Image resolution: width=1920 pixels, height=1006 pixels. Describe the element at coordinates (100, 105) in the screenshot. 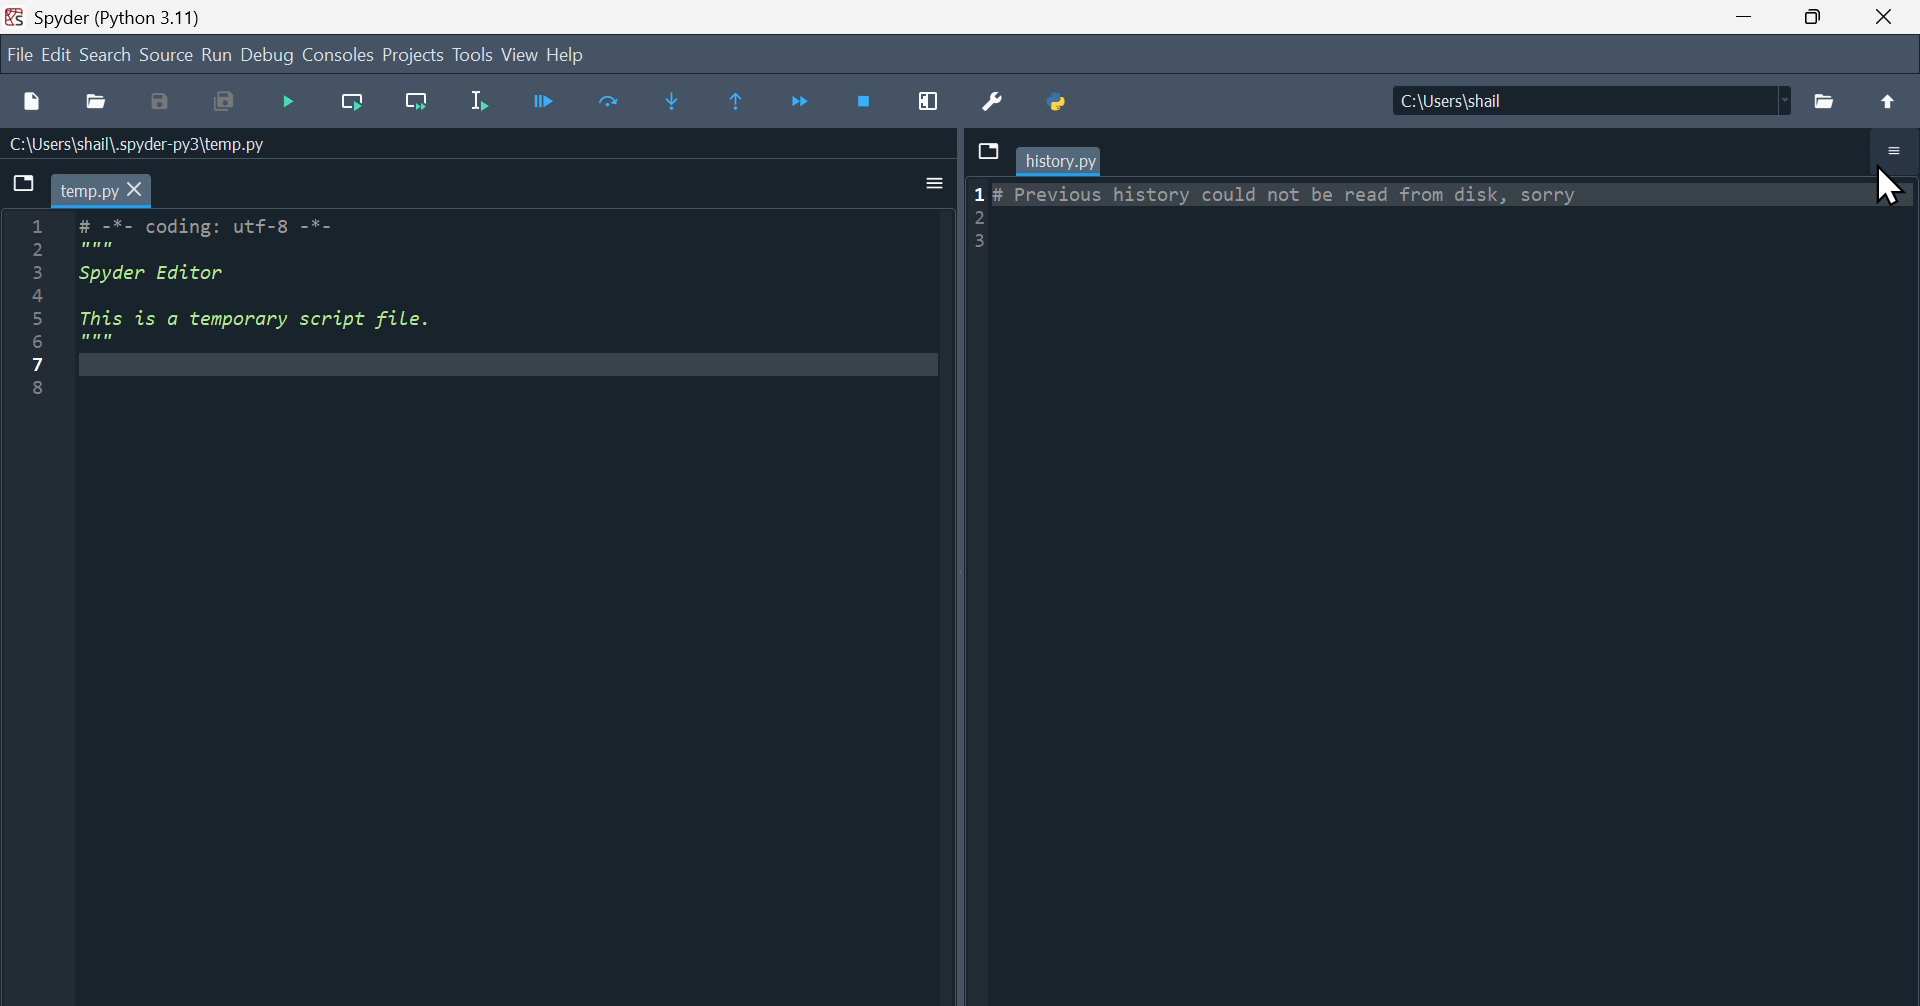

I see `open file` at that location.